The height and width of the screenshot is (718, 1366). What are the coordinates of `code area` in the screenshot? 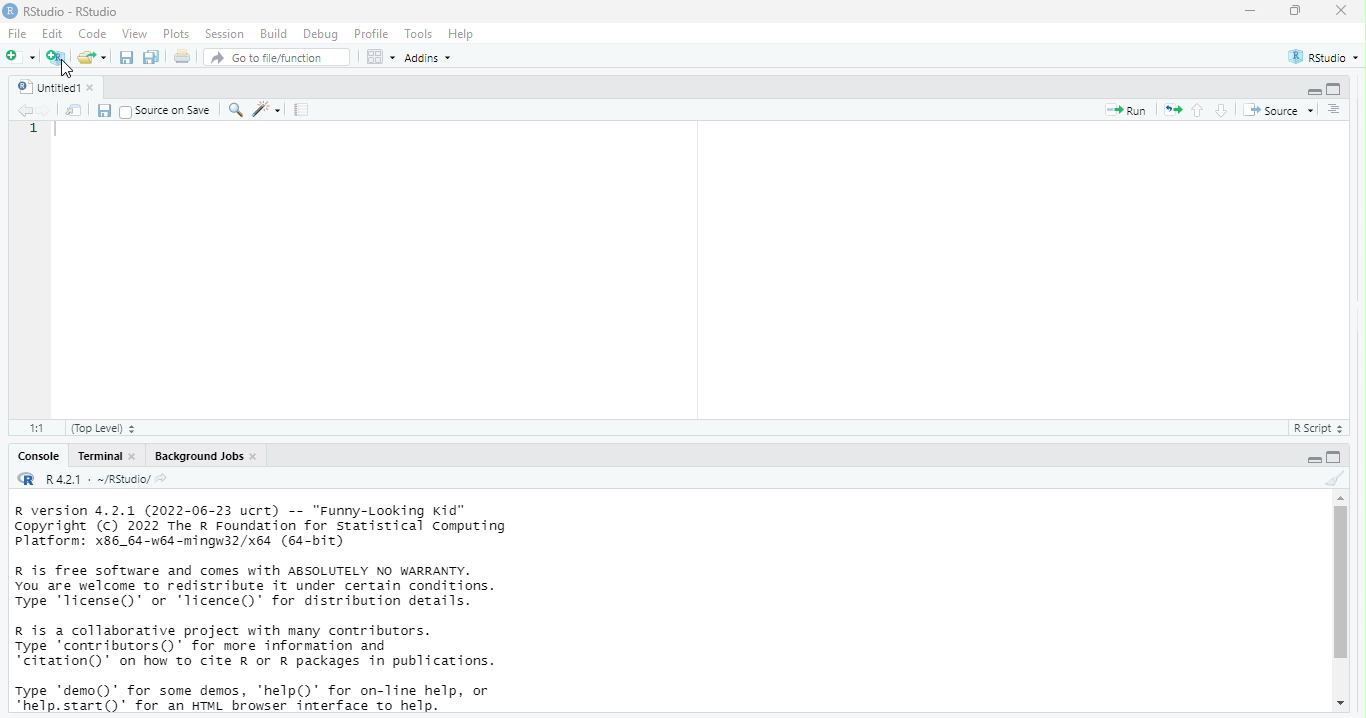 It's located at (370, 276).